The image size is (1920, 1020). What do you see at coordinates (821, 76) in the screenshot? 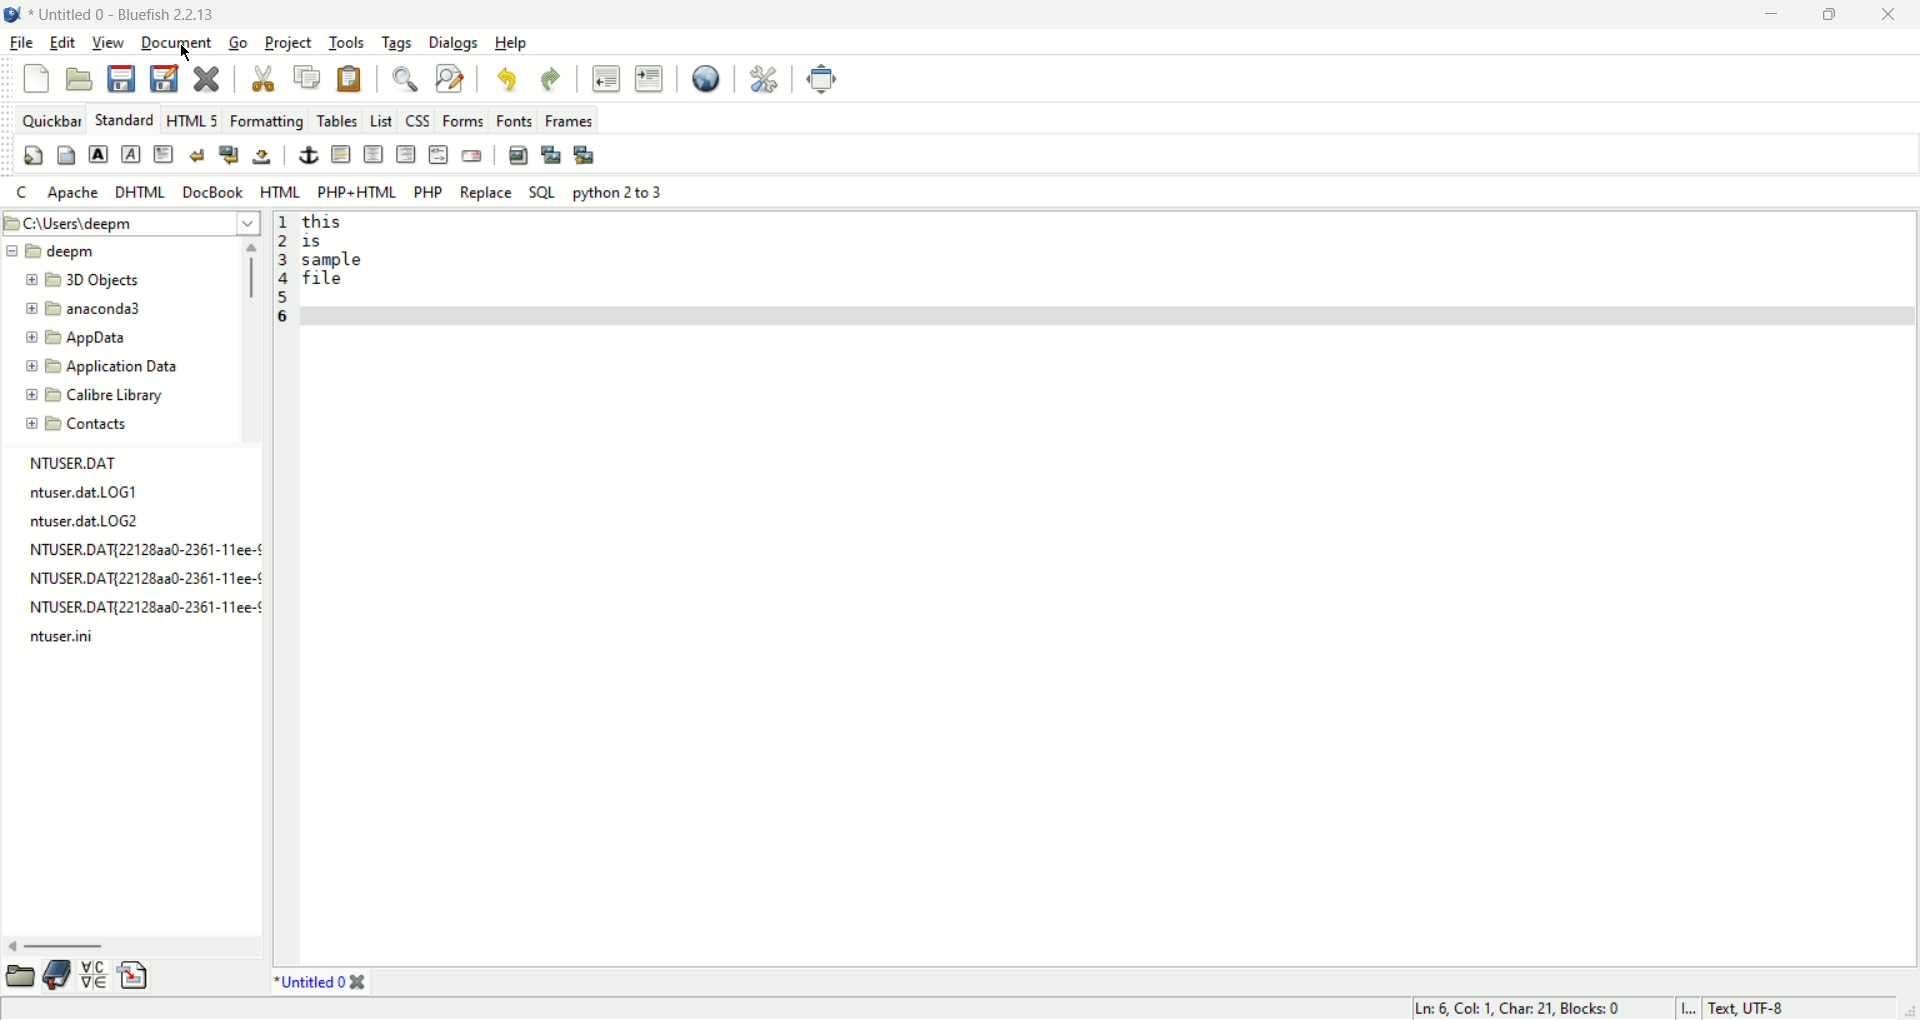
I see `fullscreen` at bounding box center [821, 76].